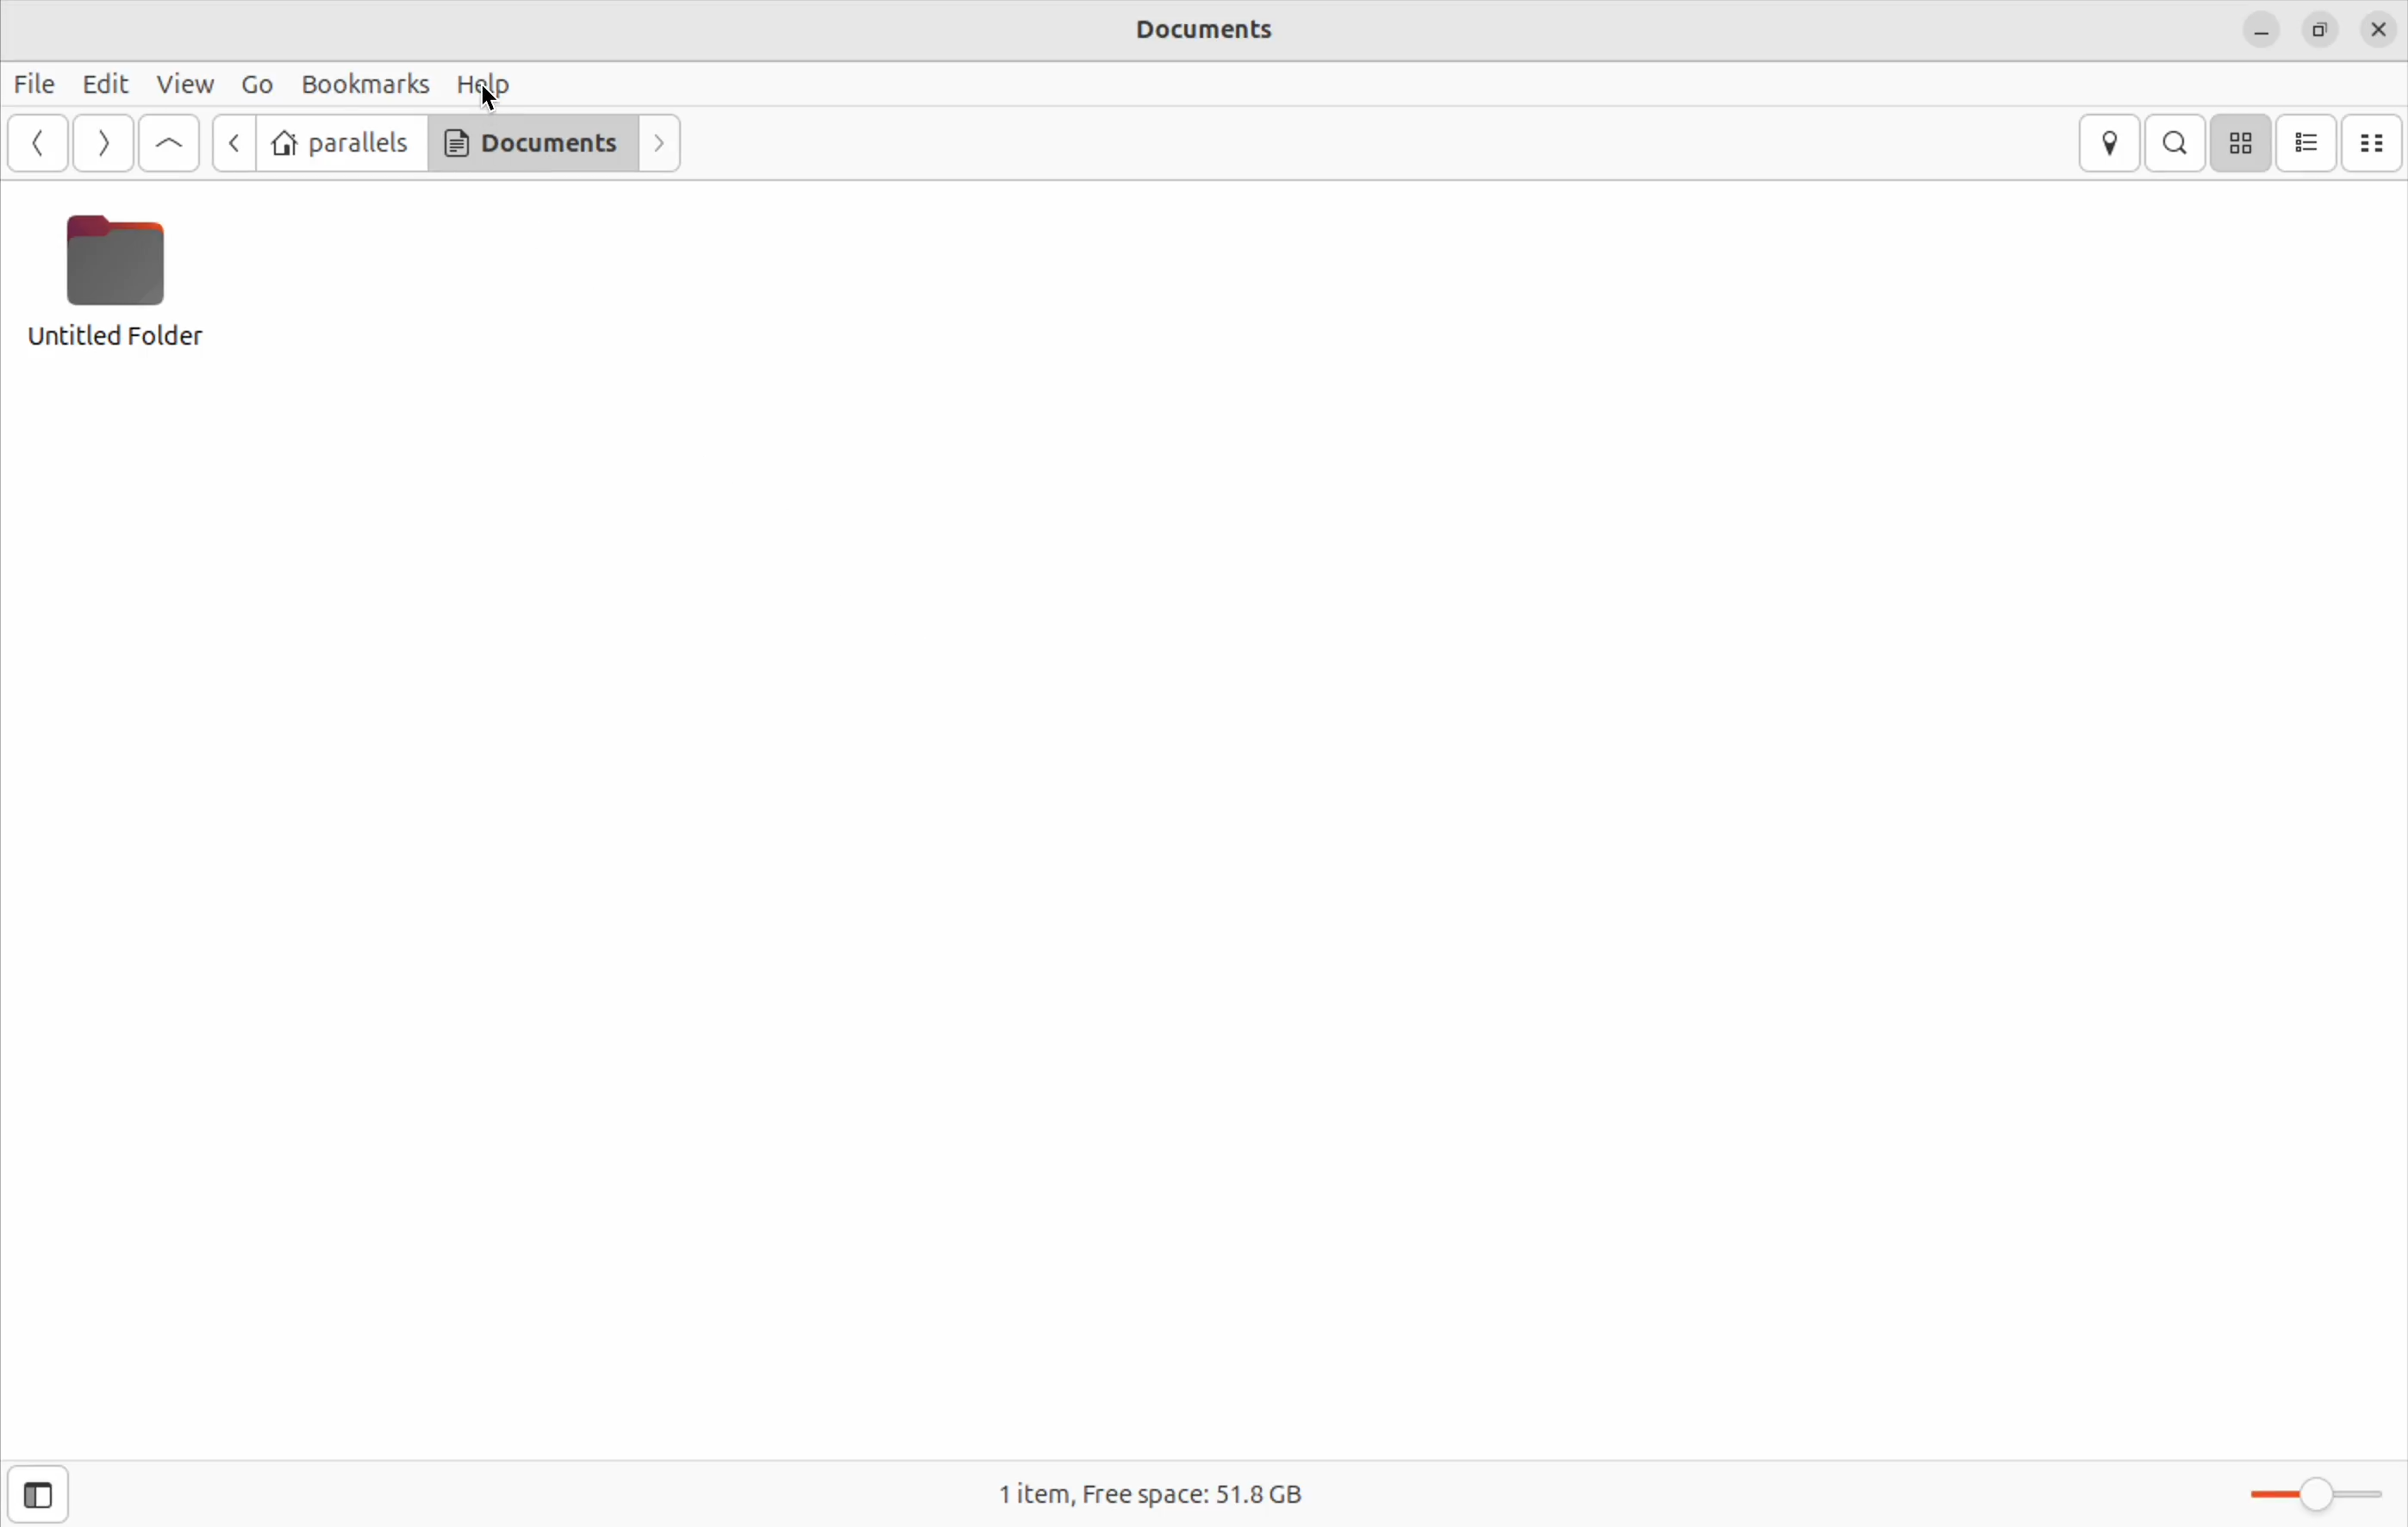  I want to click on icon view, so click(2241, 143).